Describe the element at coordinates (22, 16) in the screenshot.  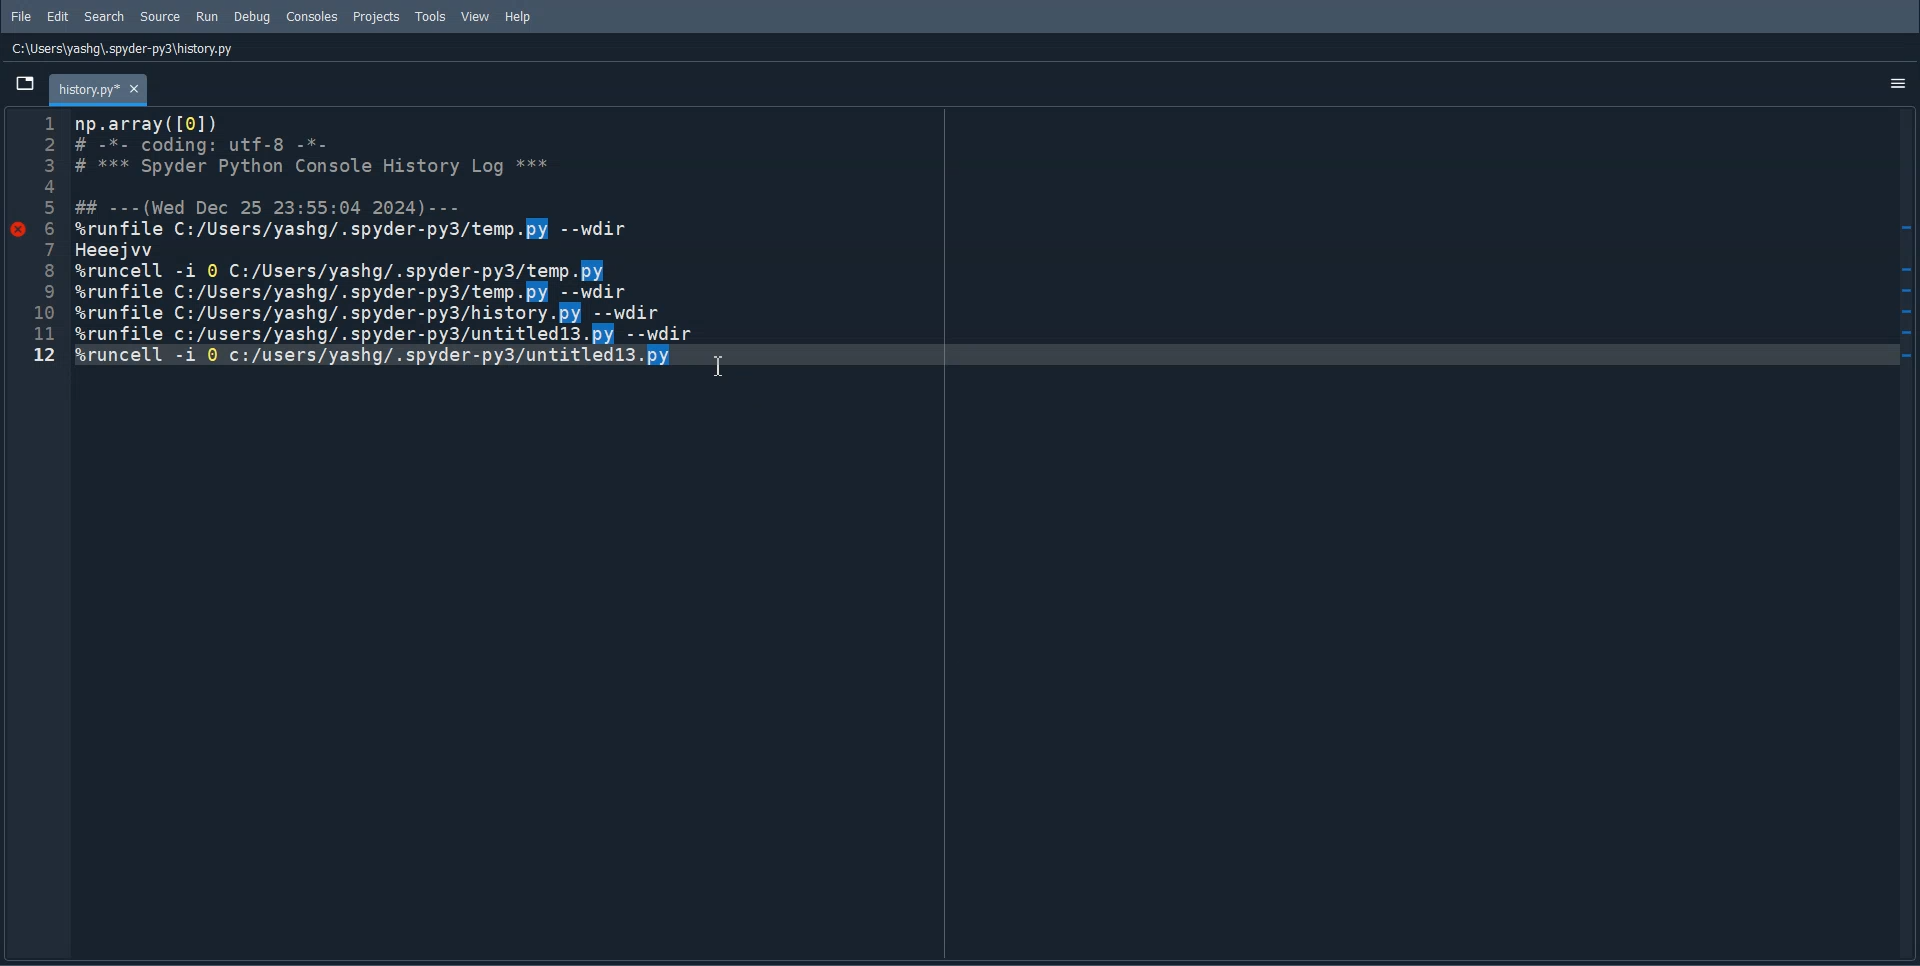
I see `File` at that location.